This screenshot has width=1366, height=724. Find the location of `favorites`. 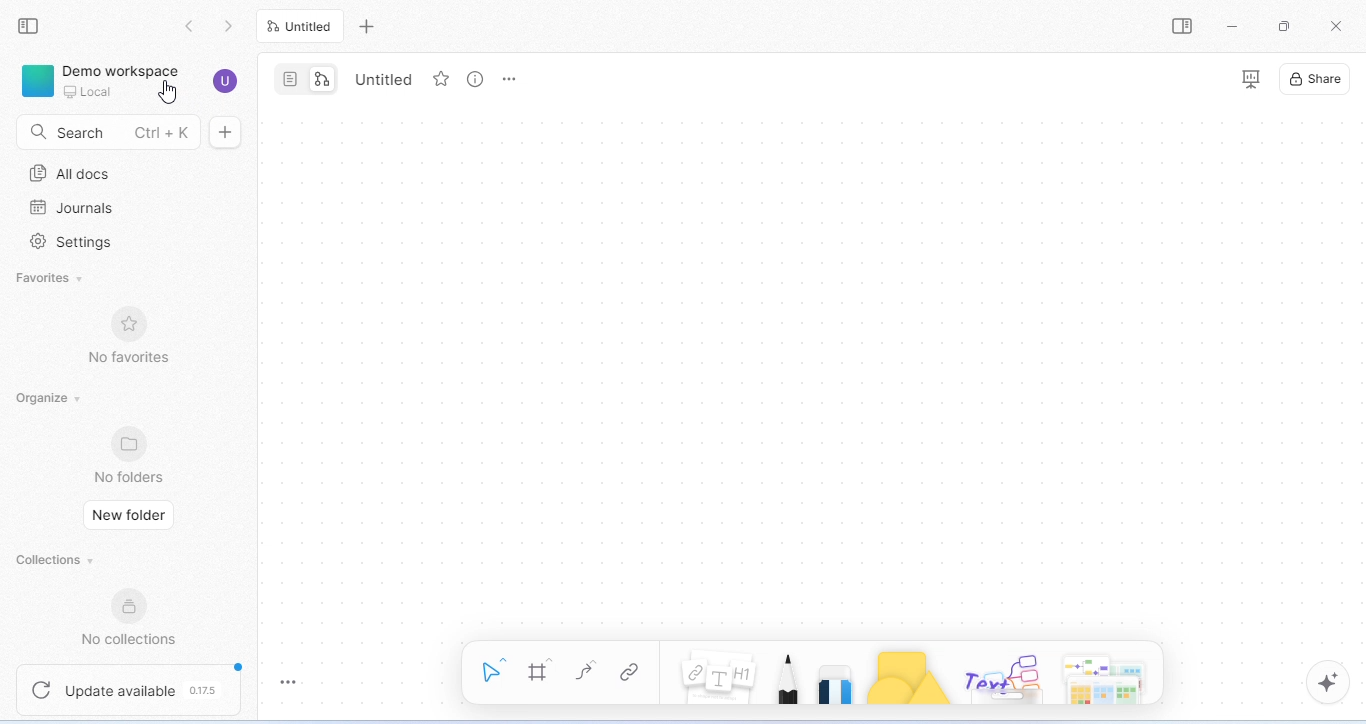

favorites is located at coordinates (53, 279).